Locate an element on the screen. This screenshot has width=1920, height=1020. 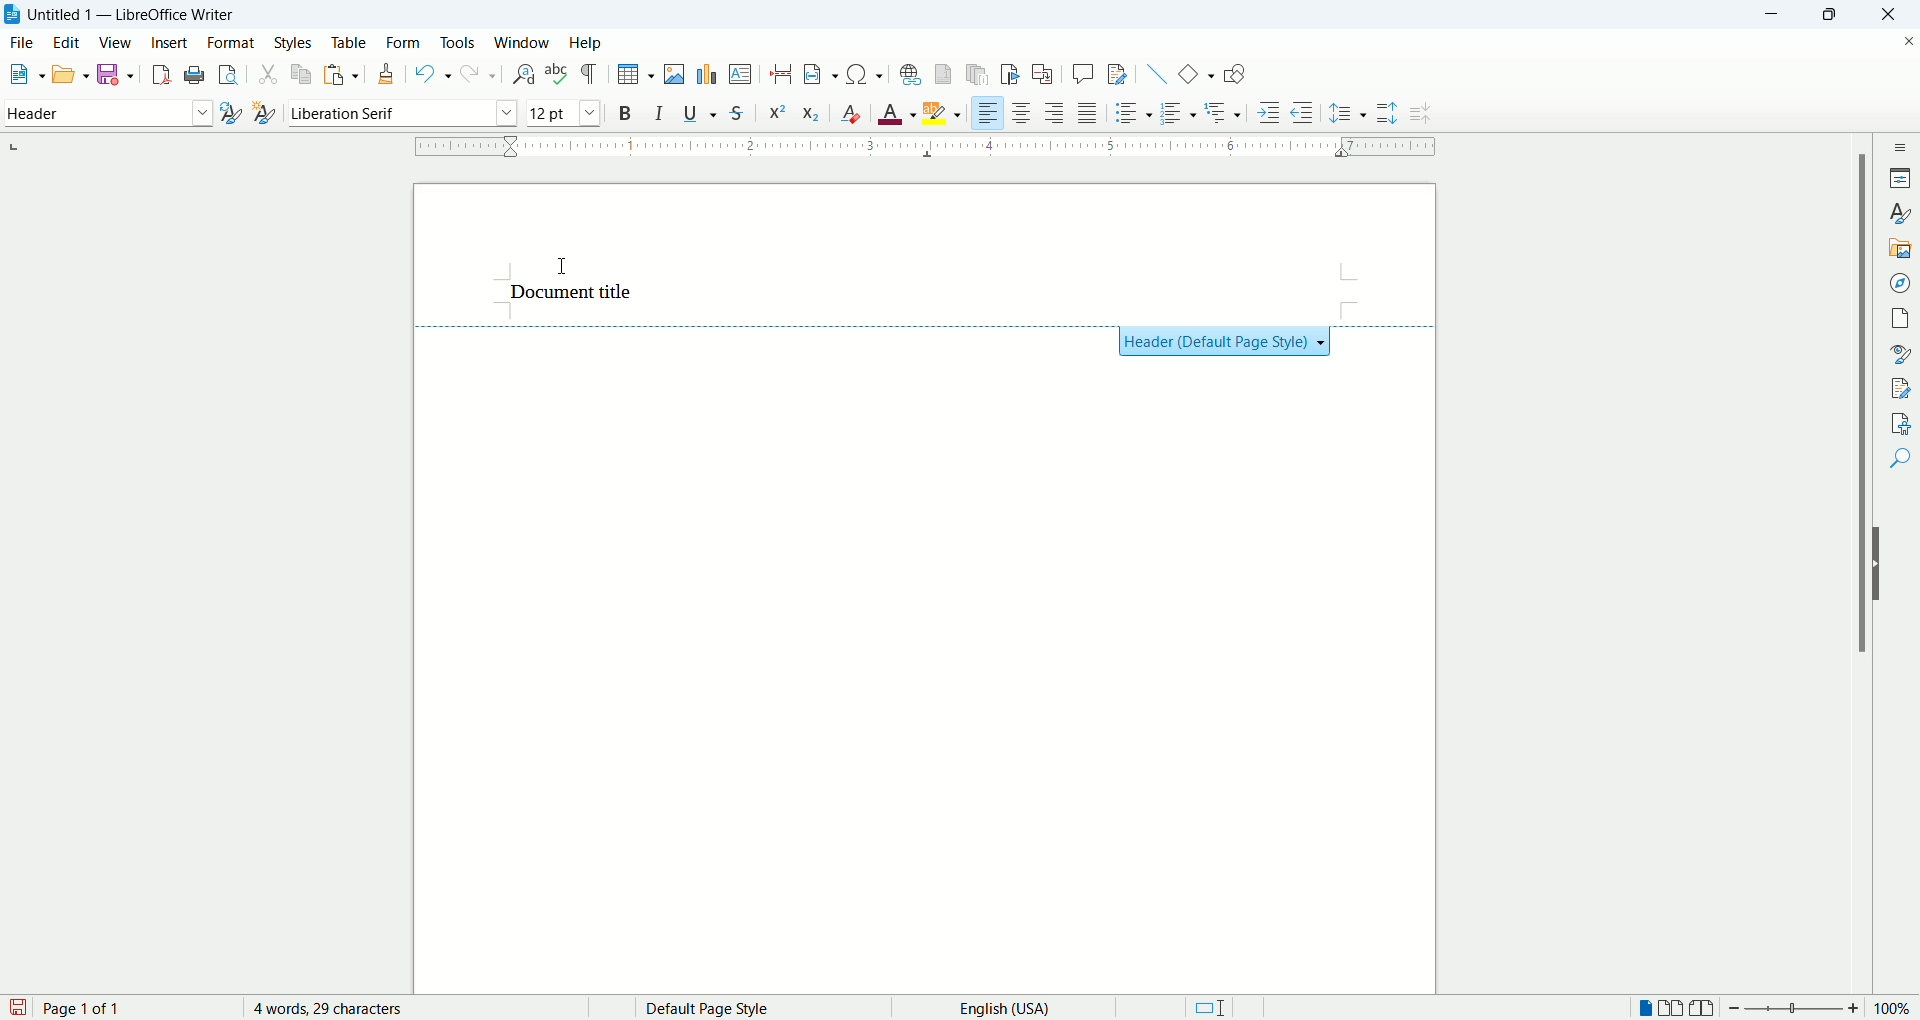
insert comment is located at coordinates (1084, 73).